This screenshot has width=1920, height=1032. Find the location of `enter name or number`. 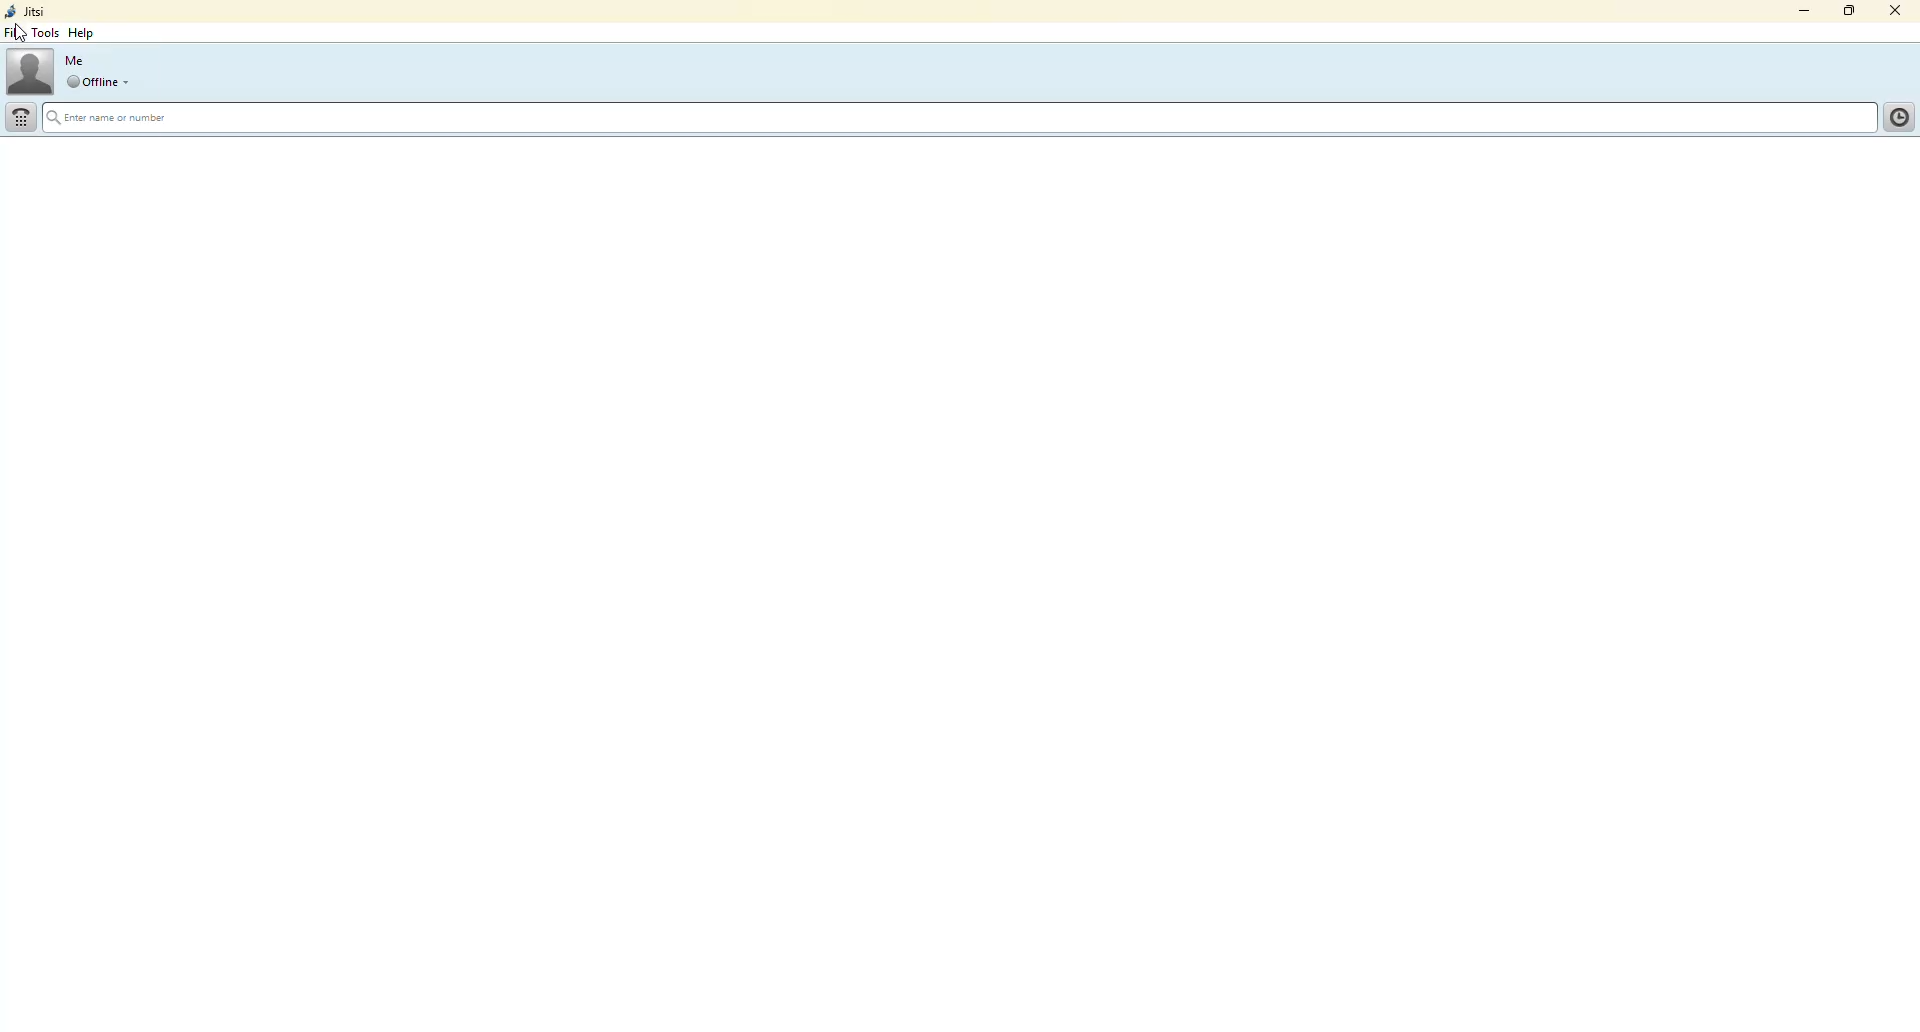

enter name or number is located at coordinates (135, 118).